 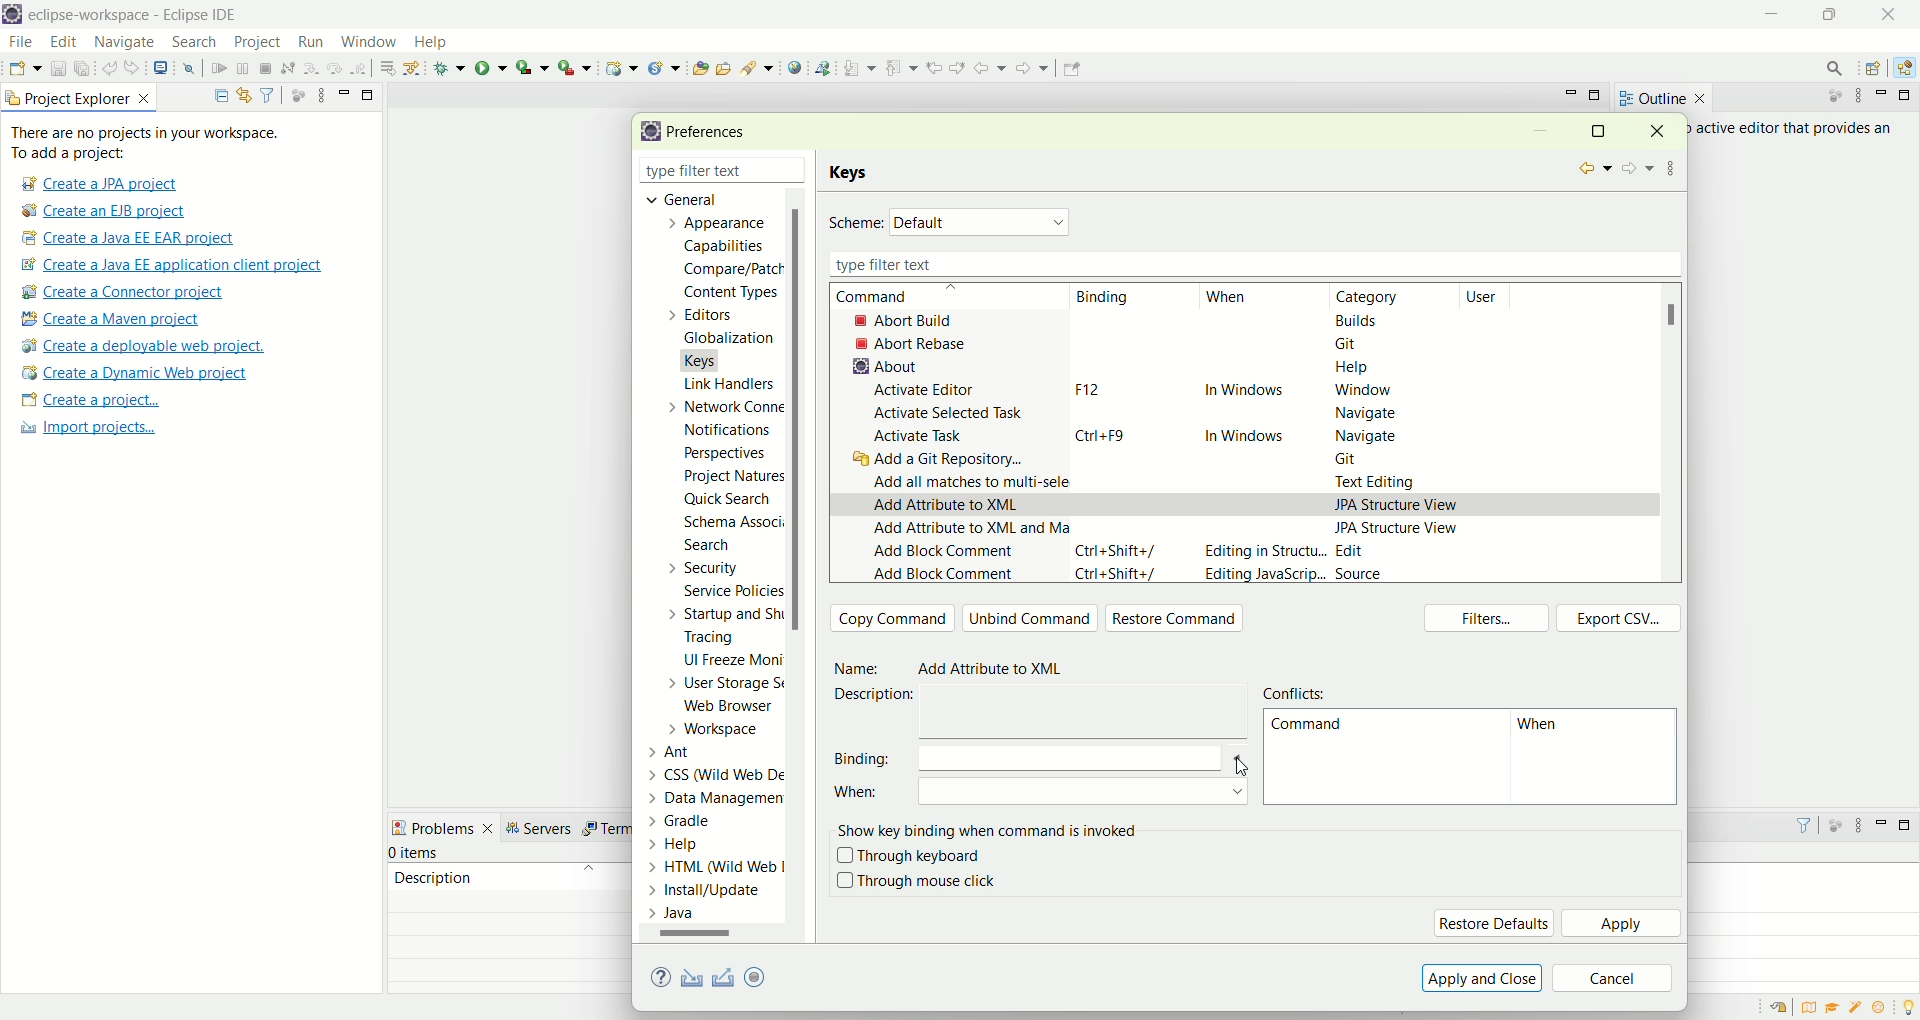 What do you see at coordinates (319, 94) in the screenshot?
I see `view menu` at bounding box center [319, 94].